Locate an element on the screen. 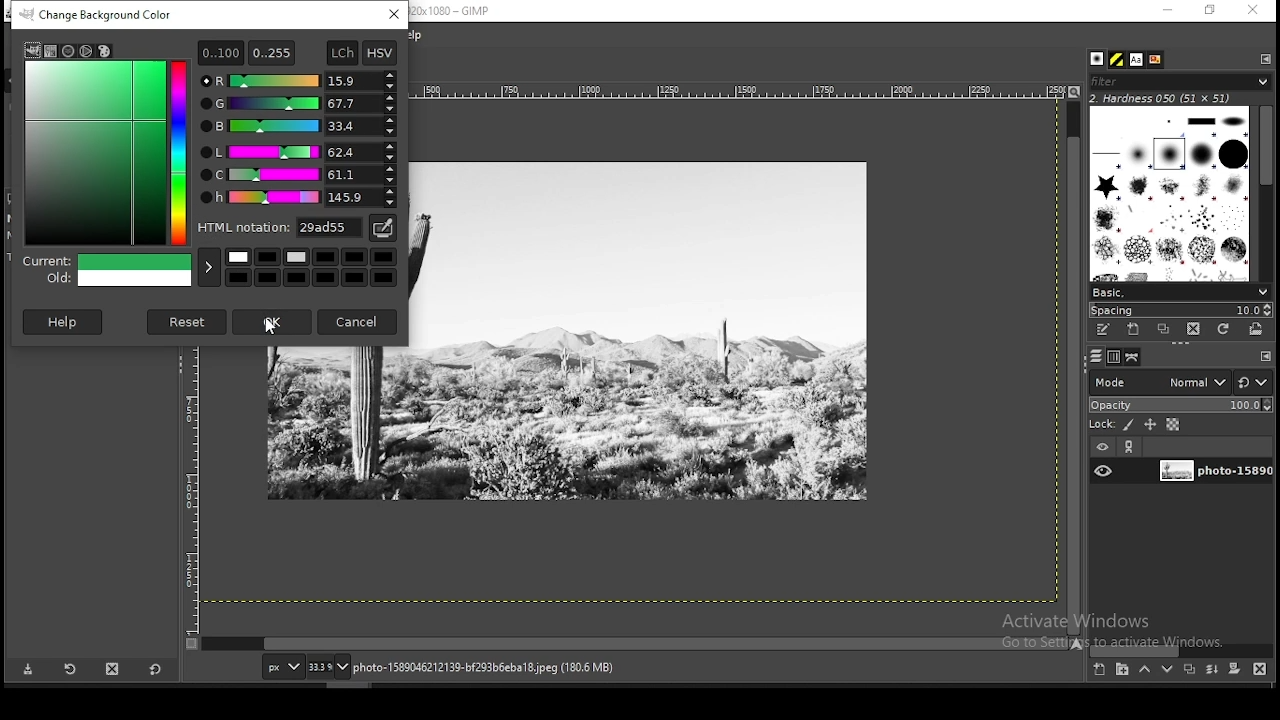  layer is located at coordinates (1213, 472).